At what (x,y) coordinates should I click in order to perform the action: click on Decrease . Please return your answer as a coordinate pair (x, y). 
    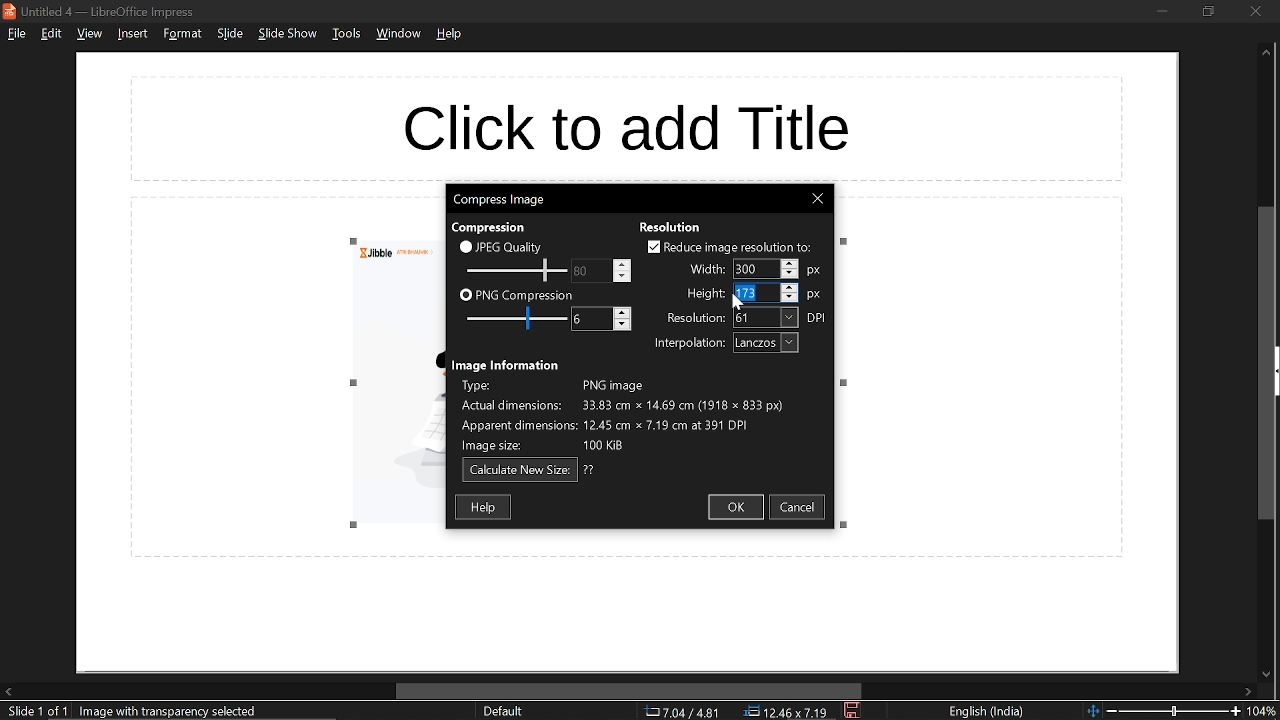
    Looking at the image, I should click on (791, 298).